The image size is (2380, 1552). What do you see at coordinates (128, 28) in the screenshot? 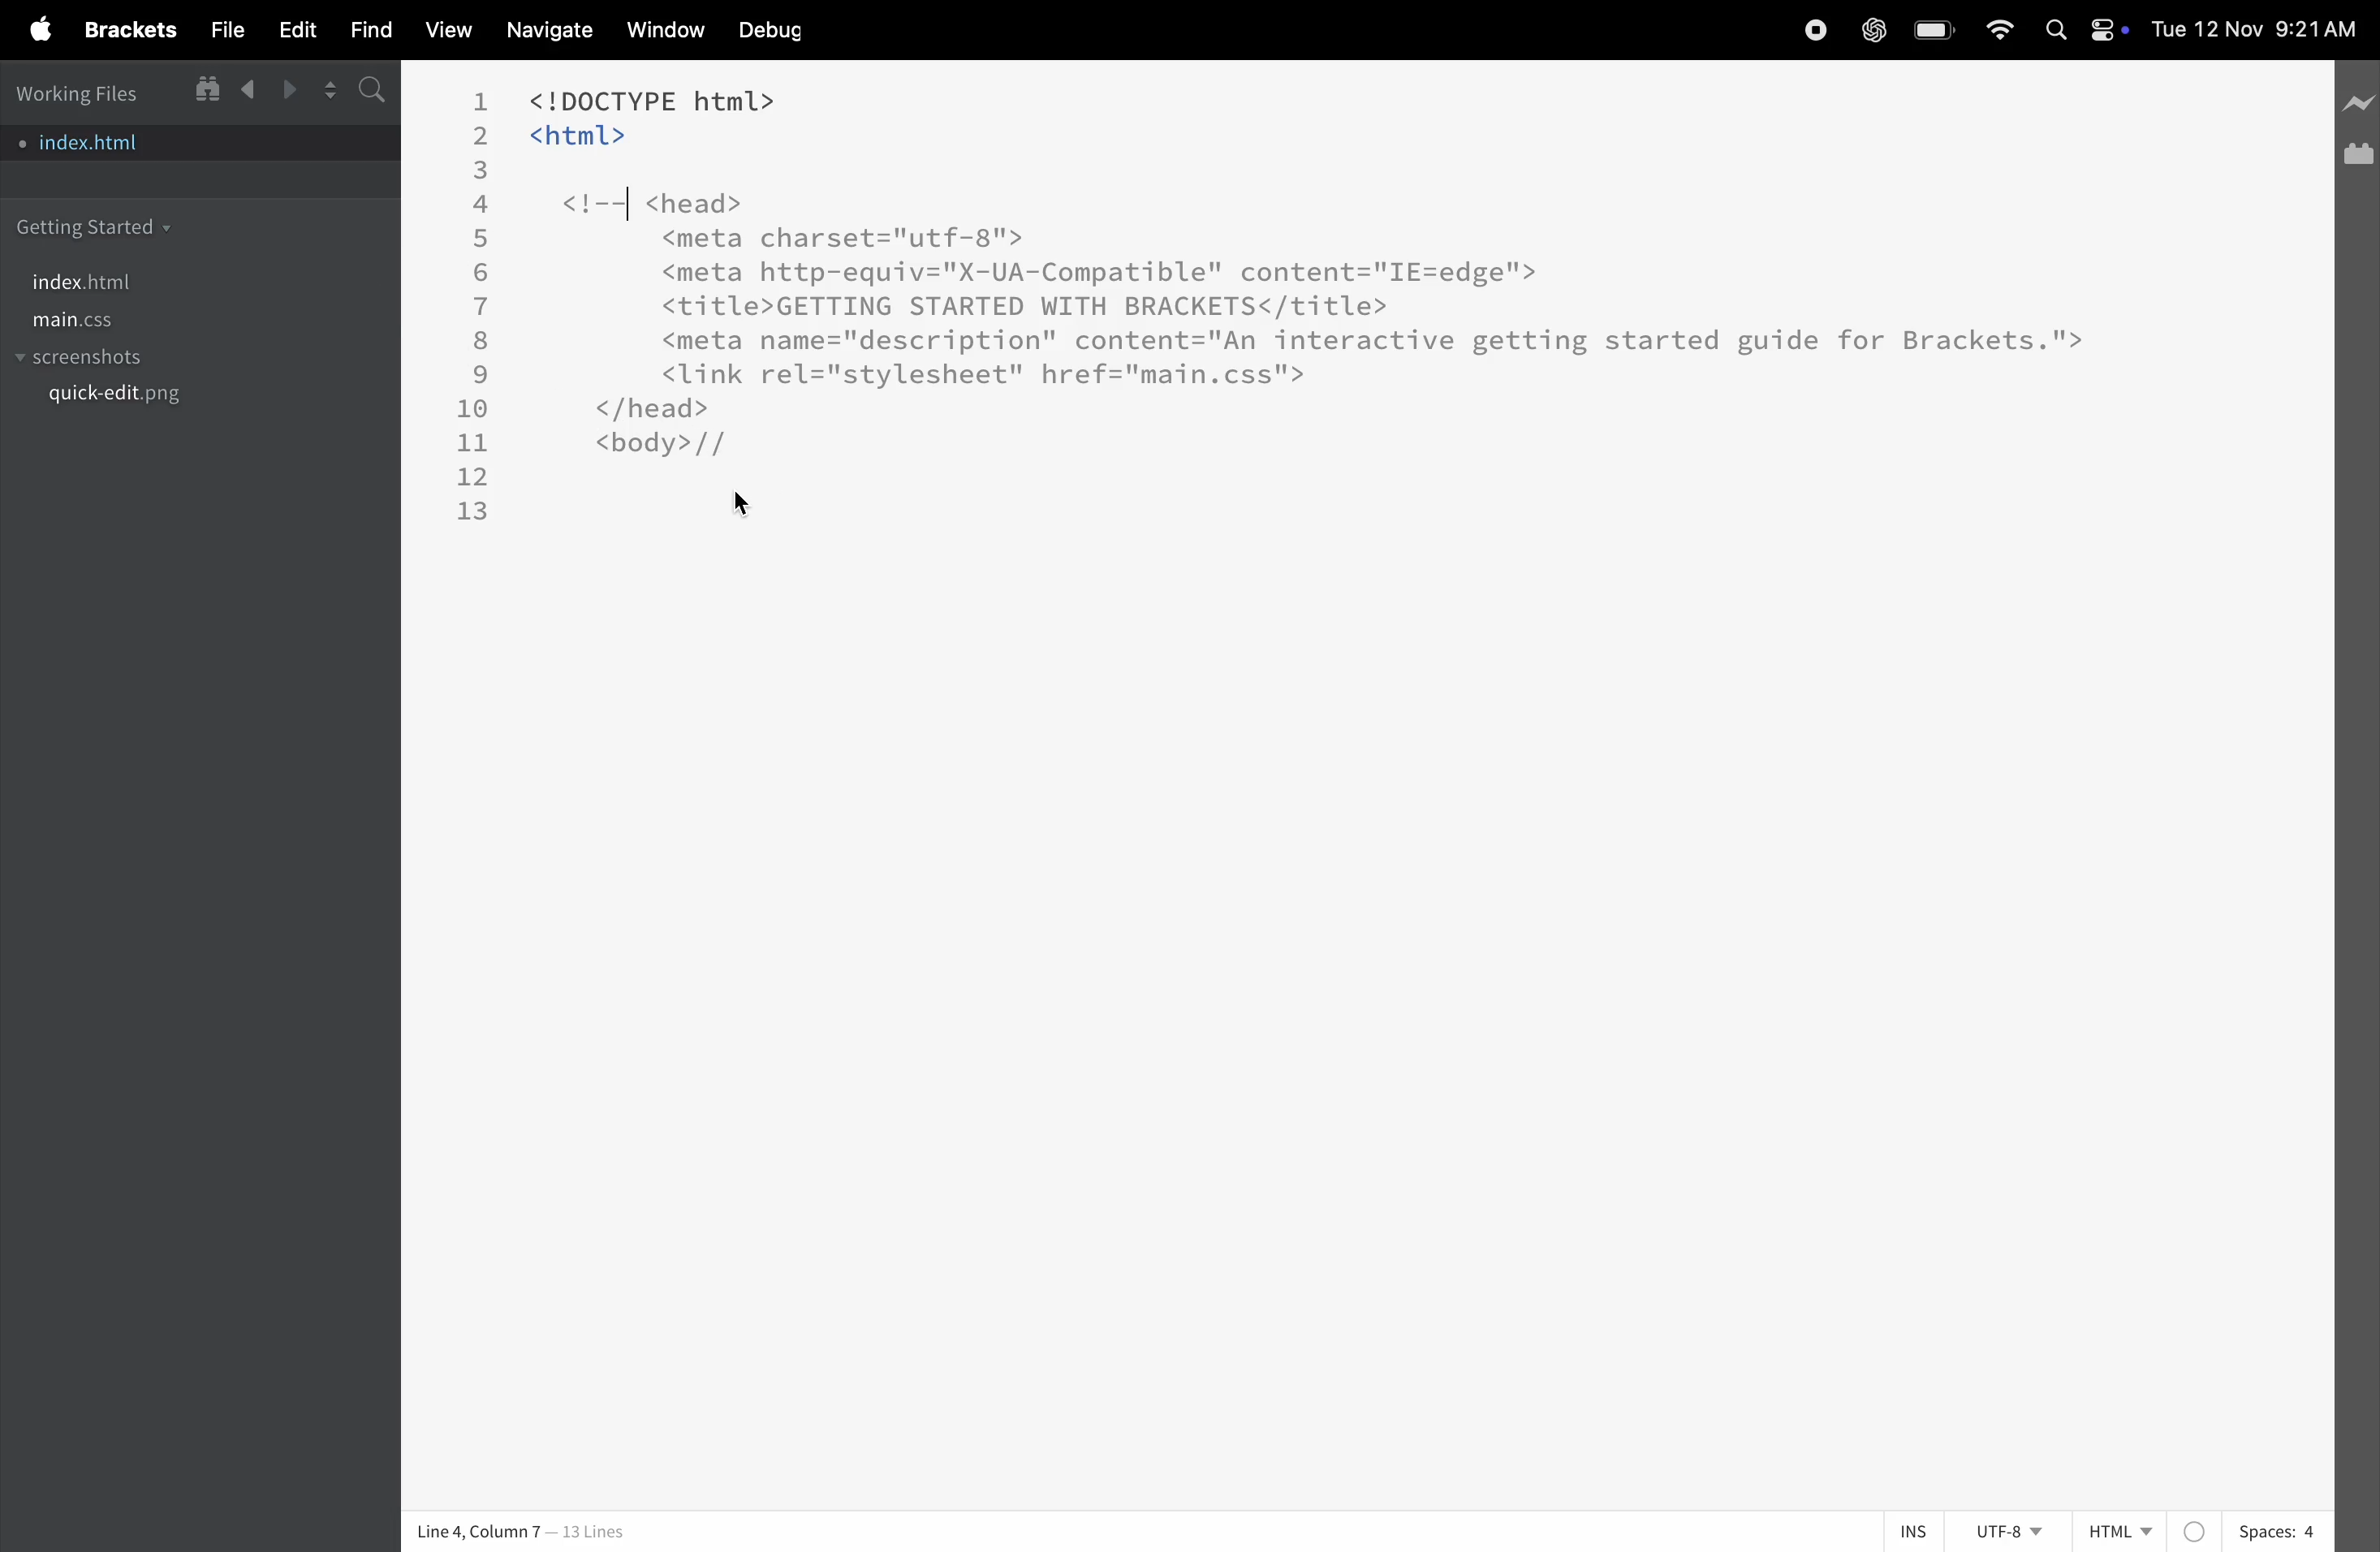
I see `brackets` at bounding box center [128, 28].